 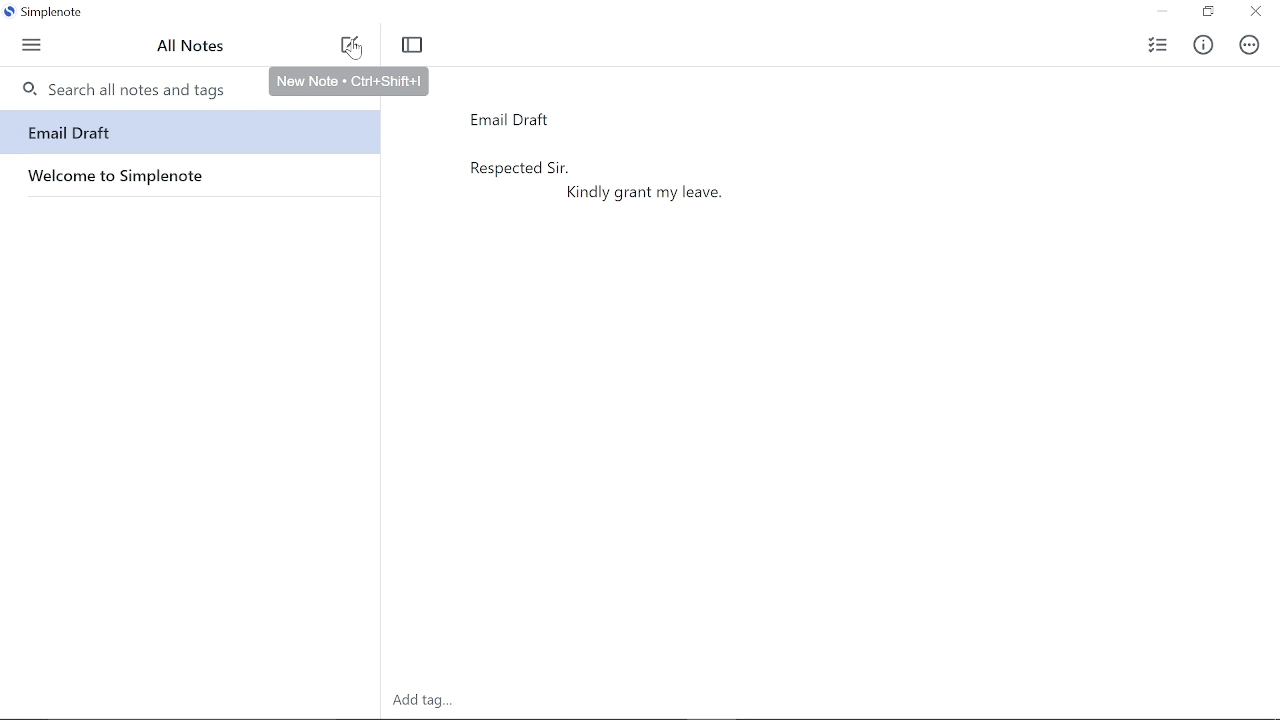 I want to click on New Note, so click(x=351, y=48).